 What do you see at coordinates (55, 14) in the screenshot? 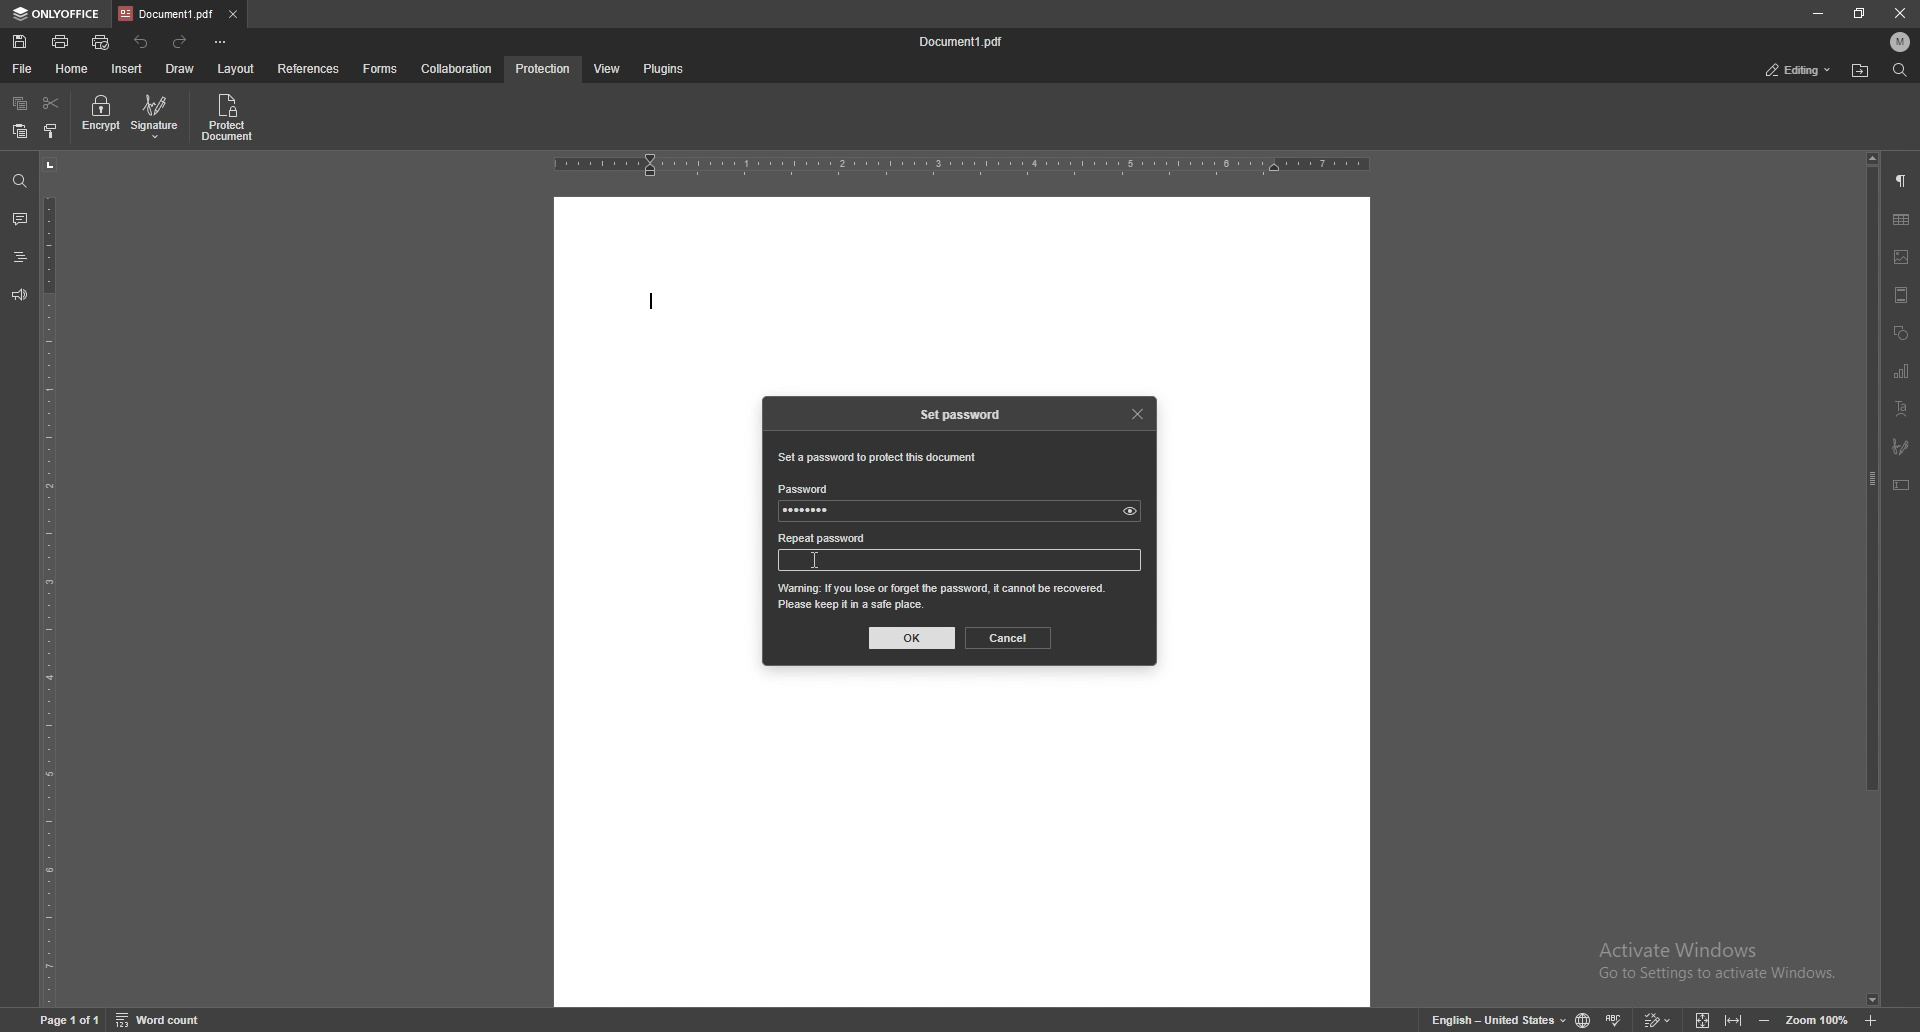
I see `onlyoffice` at bounding box center [55, 14].